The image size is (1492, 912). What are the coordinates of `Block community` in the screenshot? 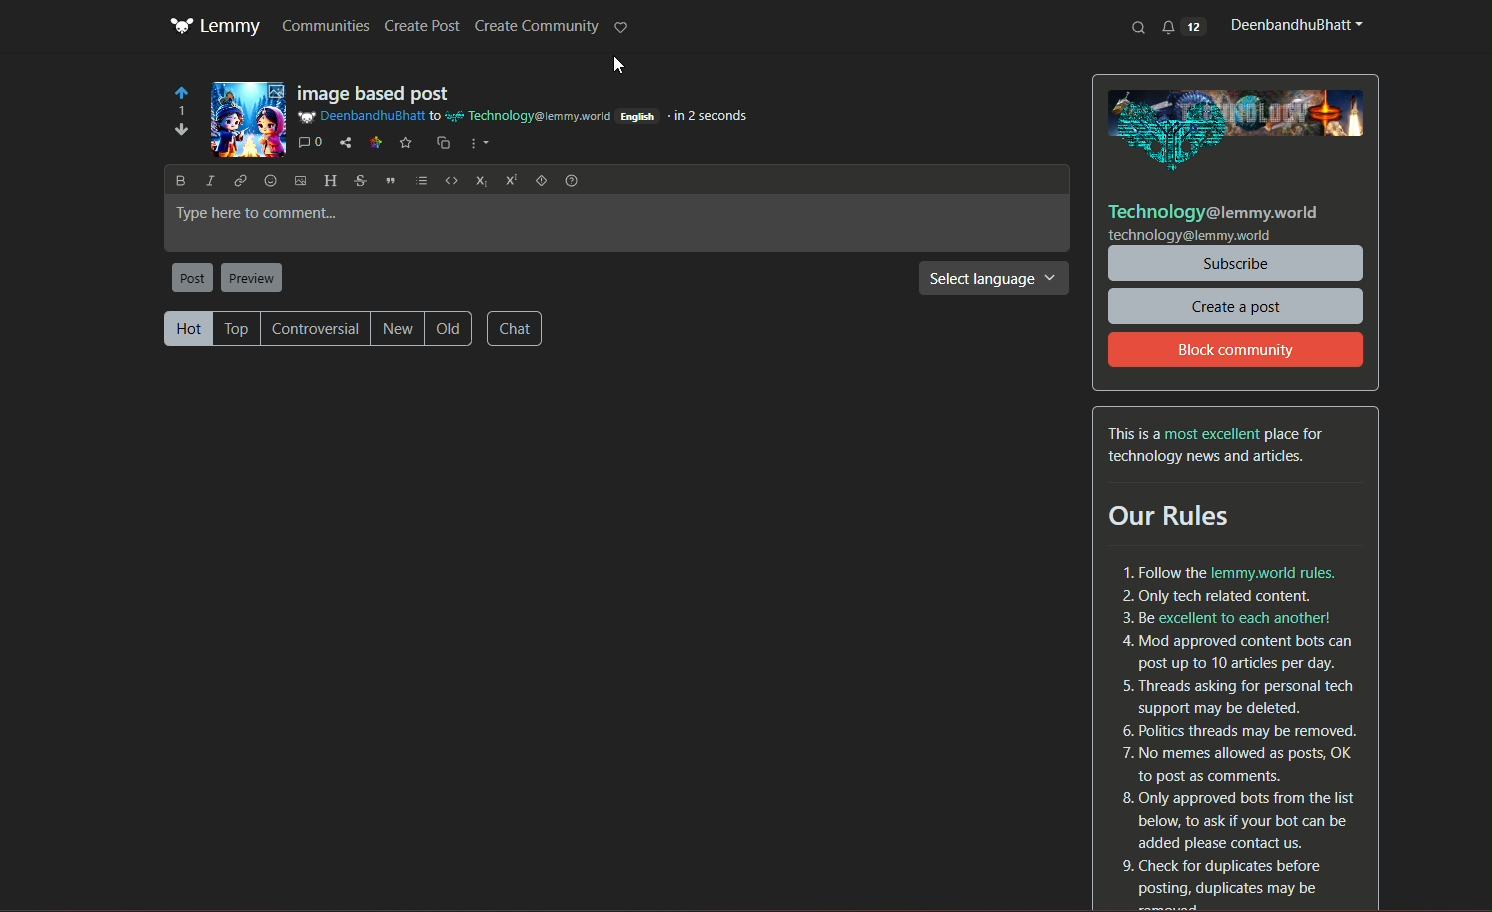 It's located at (1236, 350).